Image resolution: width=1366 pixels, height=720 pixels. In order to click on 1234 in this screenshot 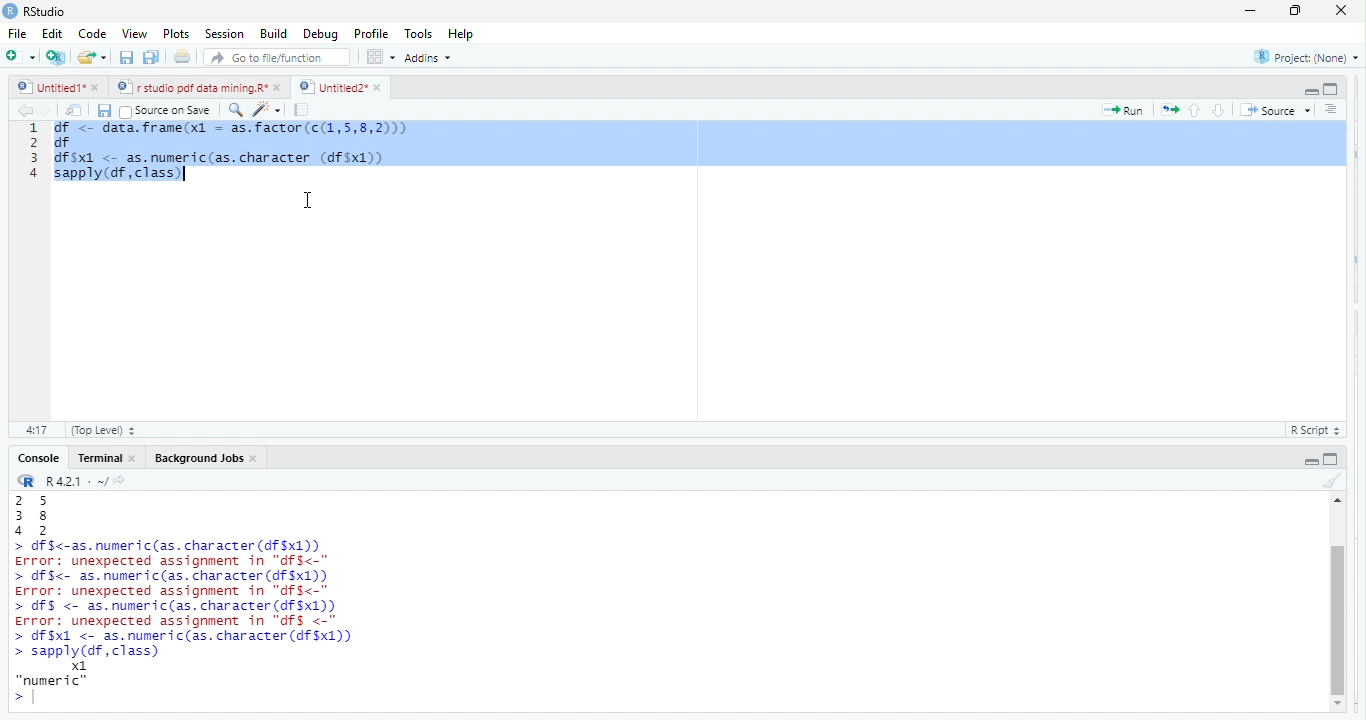, I will do `click(26, 155)`.